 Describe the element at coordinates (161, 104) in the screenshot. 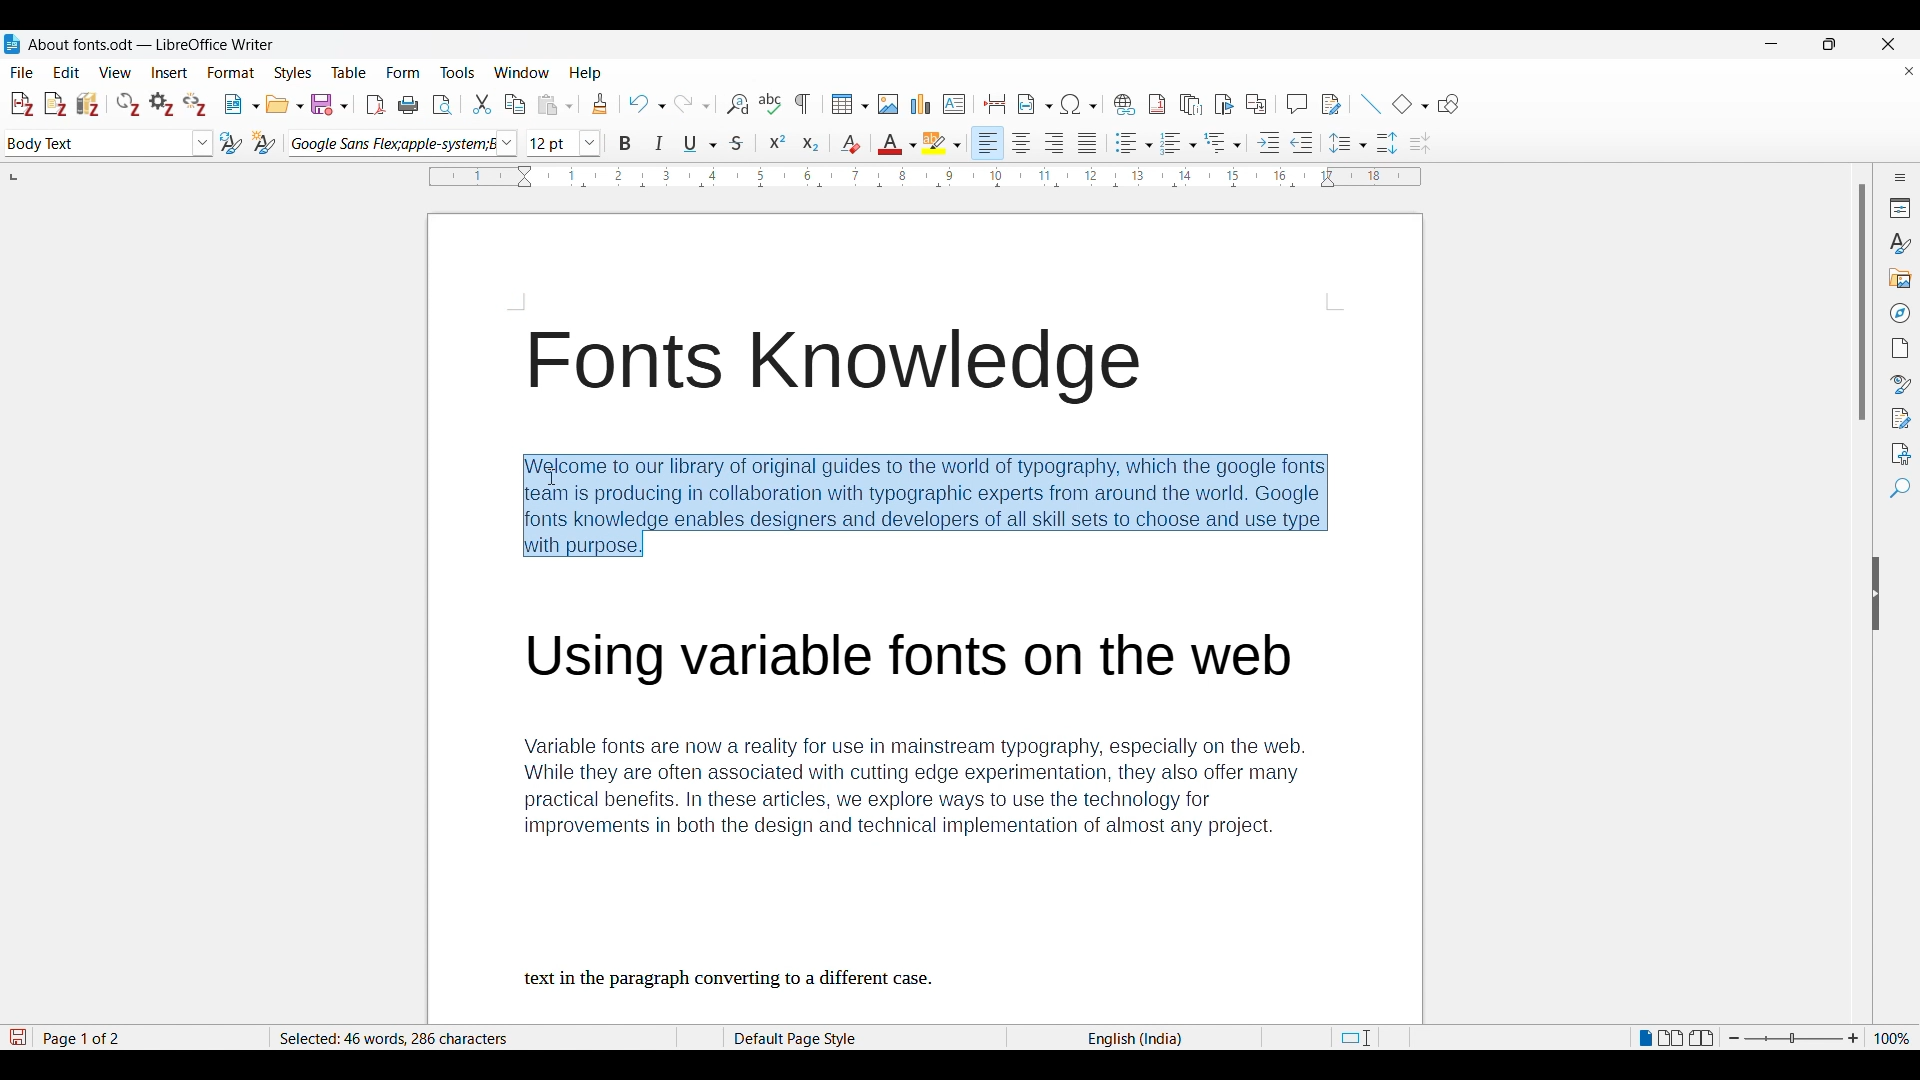

I see `Set document preferences` at that location.